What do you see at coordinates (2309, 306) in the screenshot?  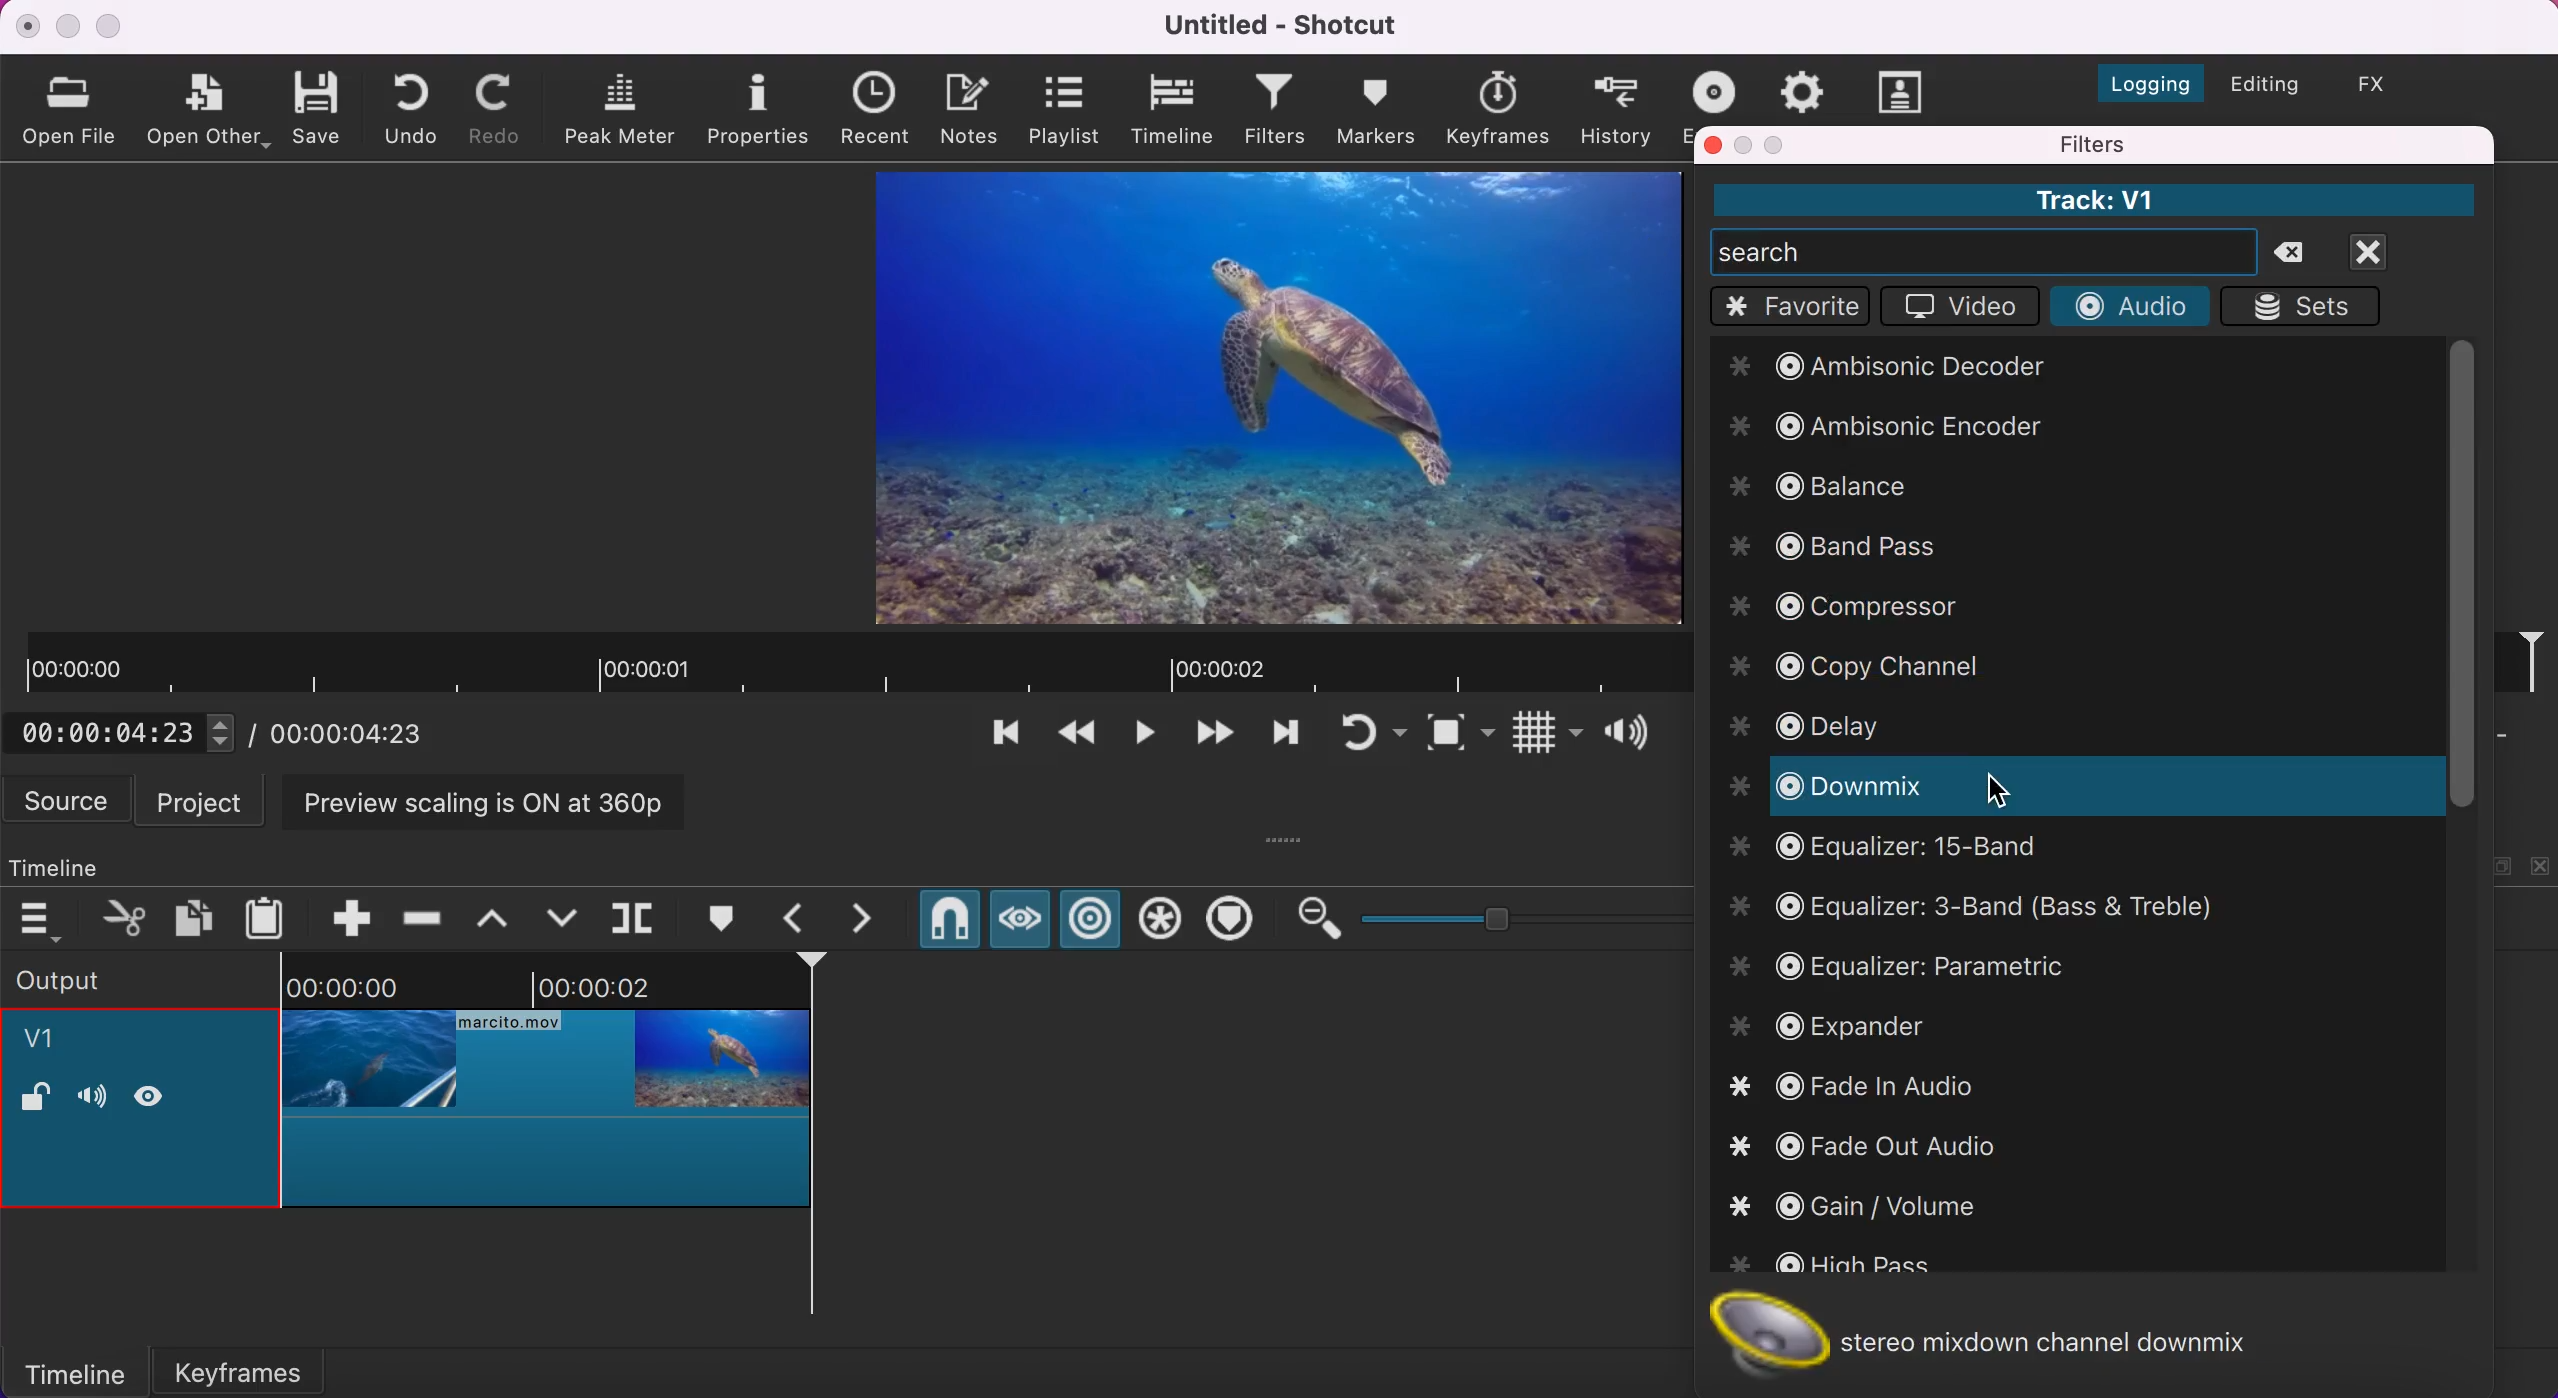 I see `sets` at bounding box center [2309, 306].